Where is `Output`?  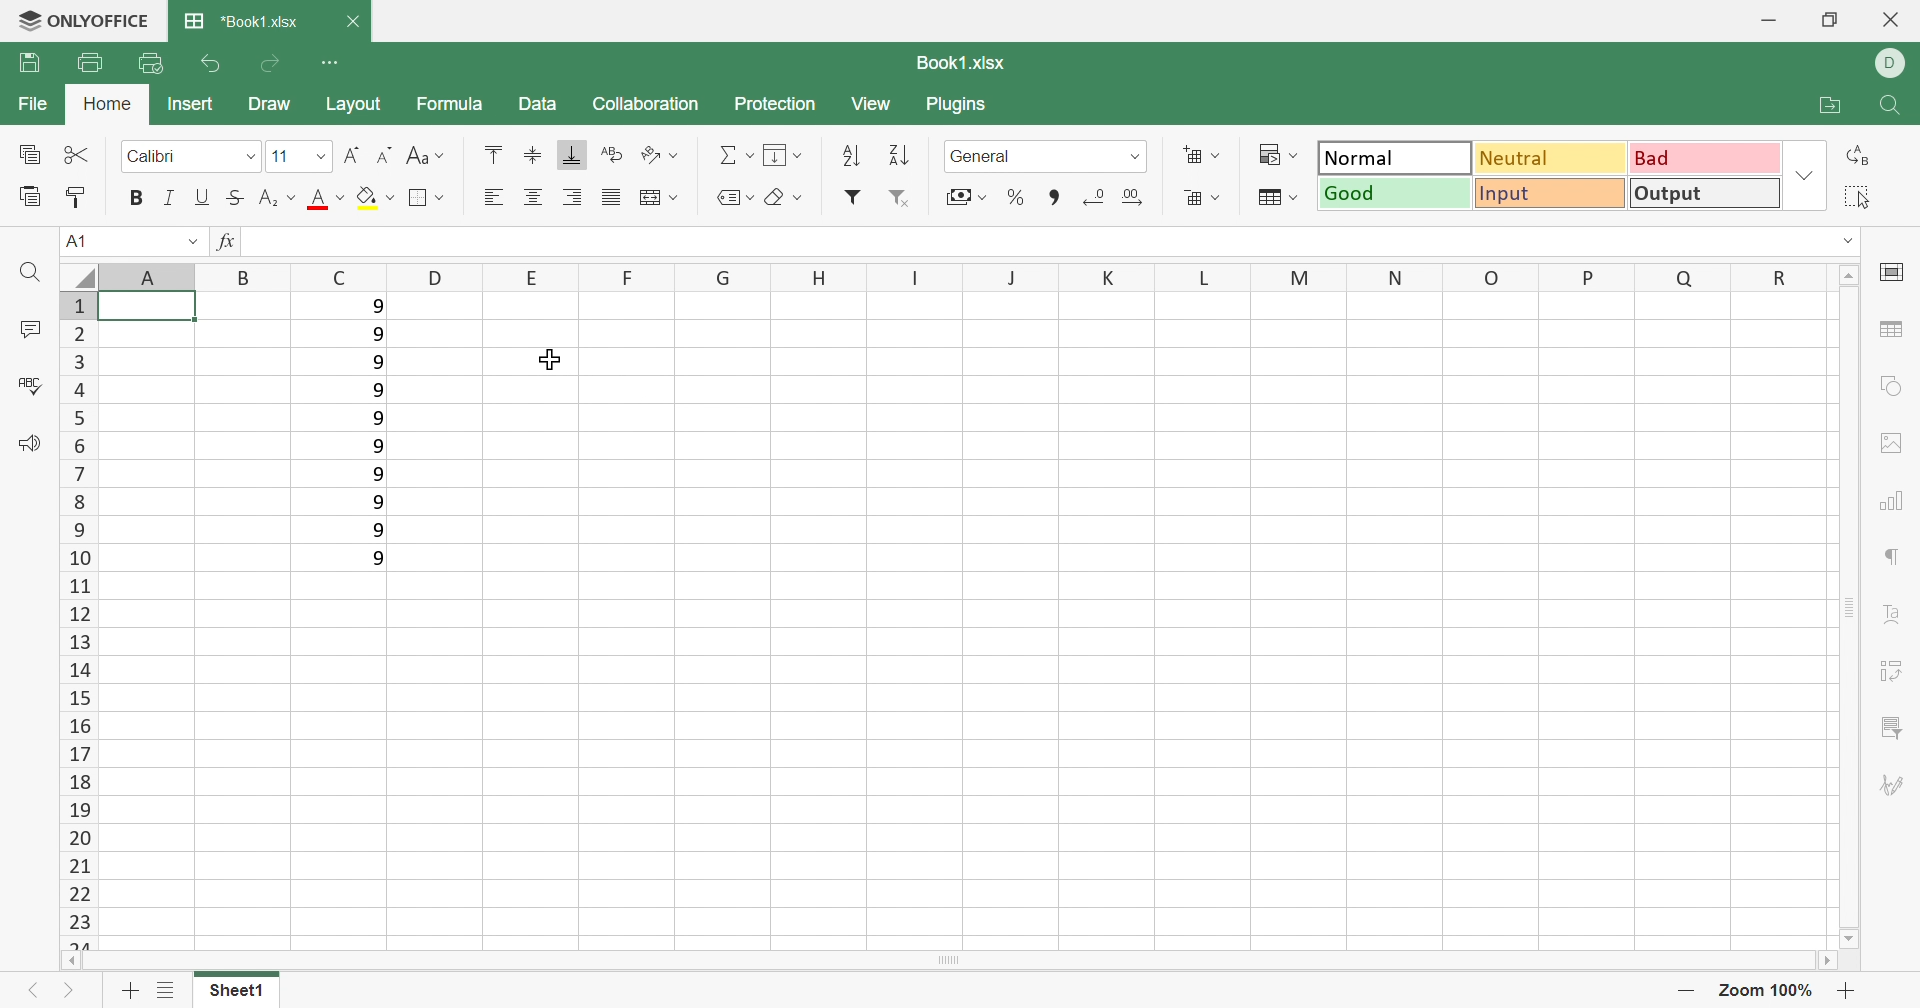
Output is located at coordinates (1703, 194).